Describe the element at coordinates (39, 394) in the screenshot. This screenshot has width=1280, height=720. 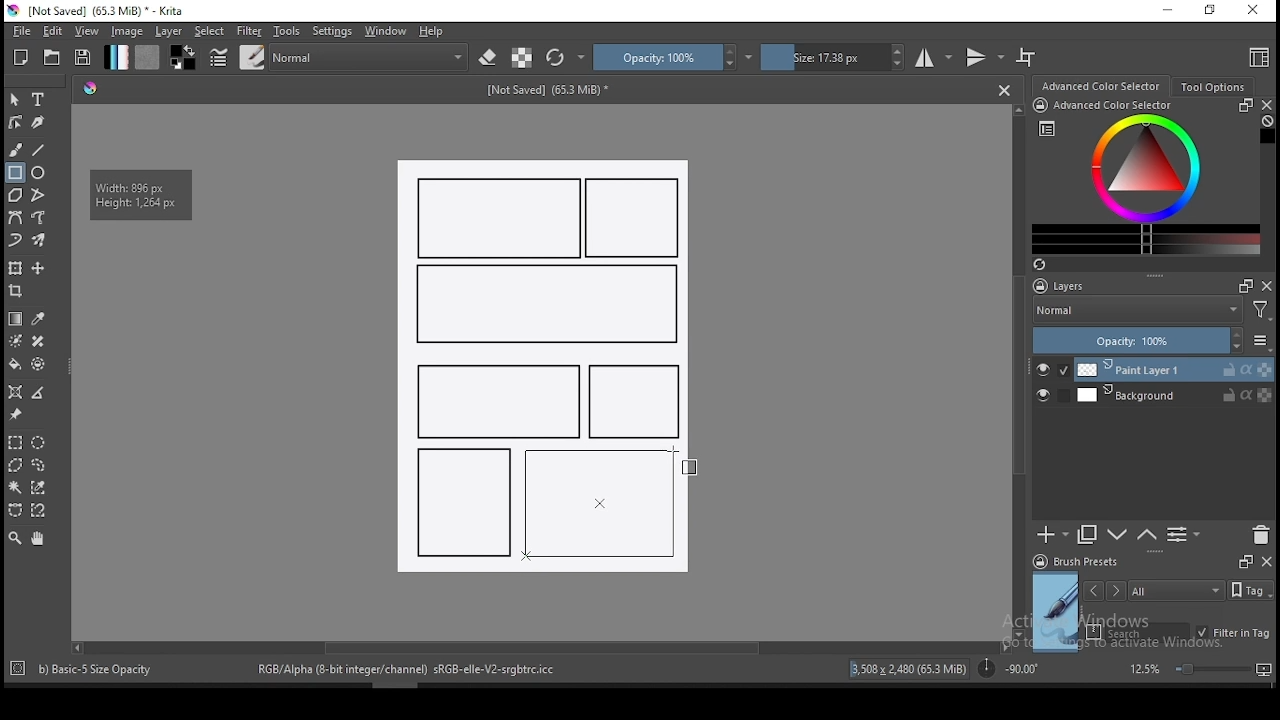
I see `measure distance between two points` at that location.